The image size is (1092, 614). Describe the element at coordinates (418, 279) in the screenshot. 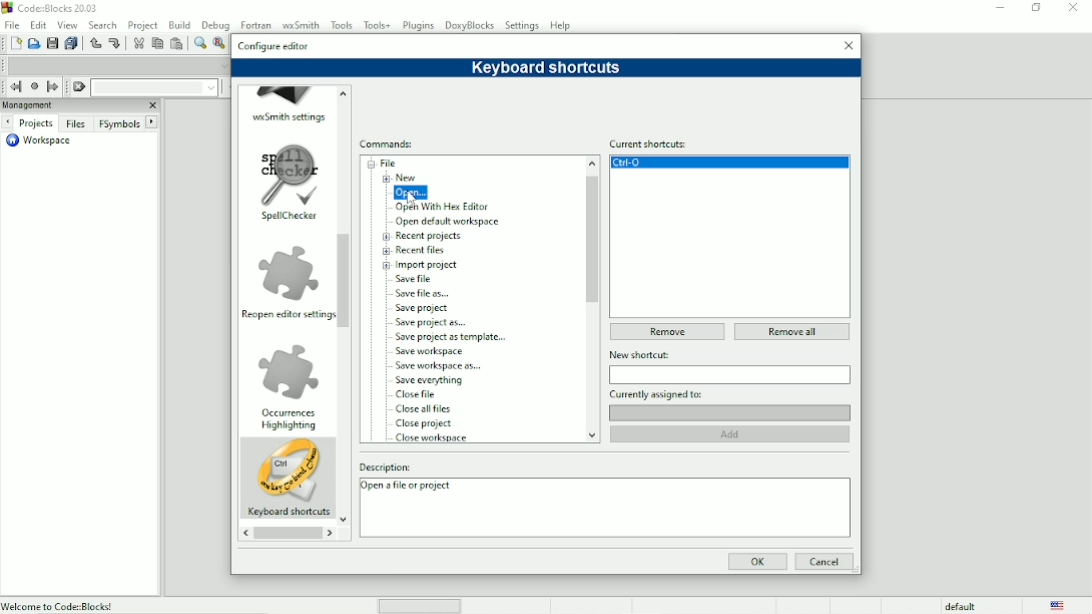

I see `Save file` at that location.